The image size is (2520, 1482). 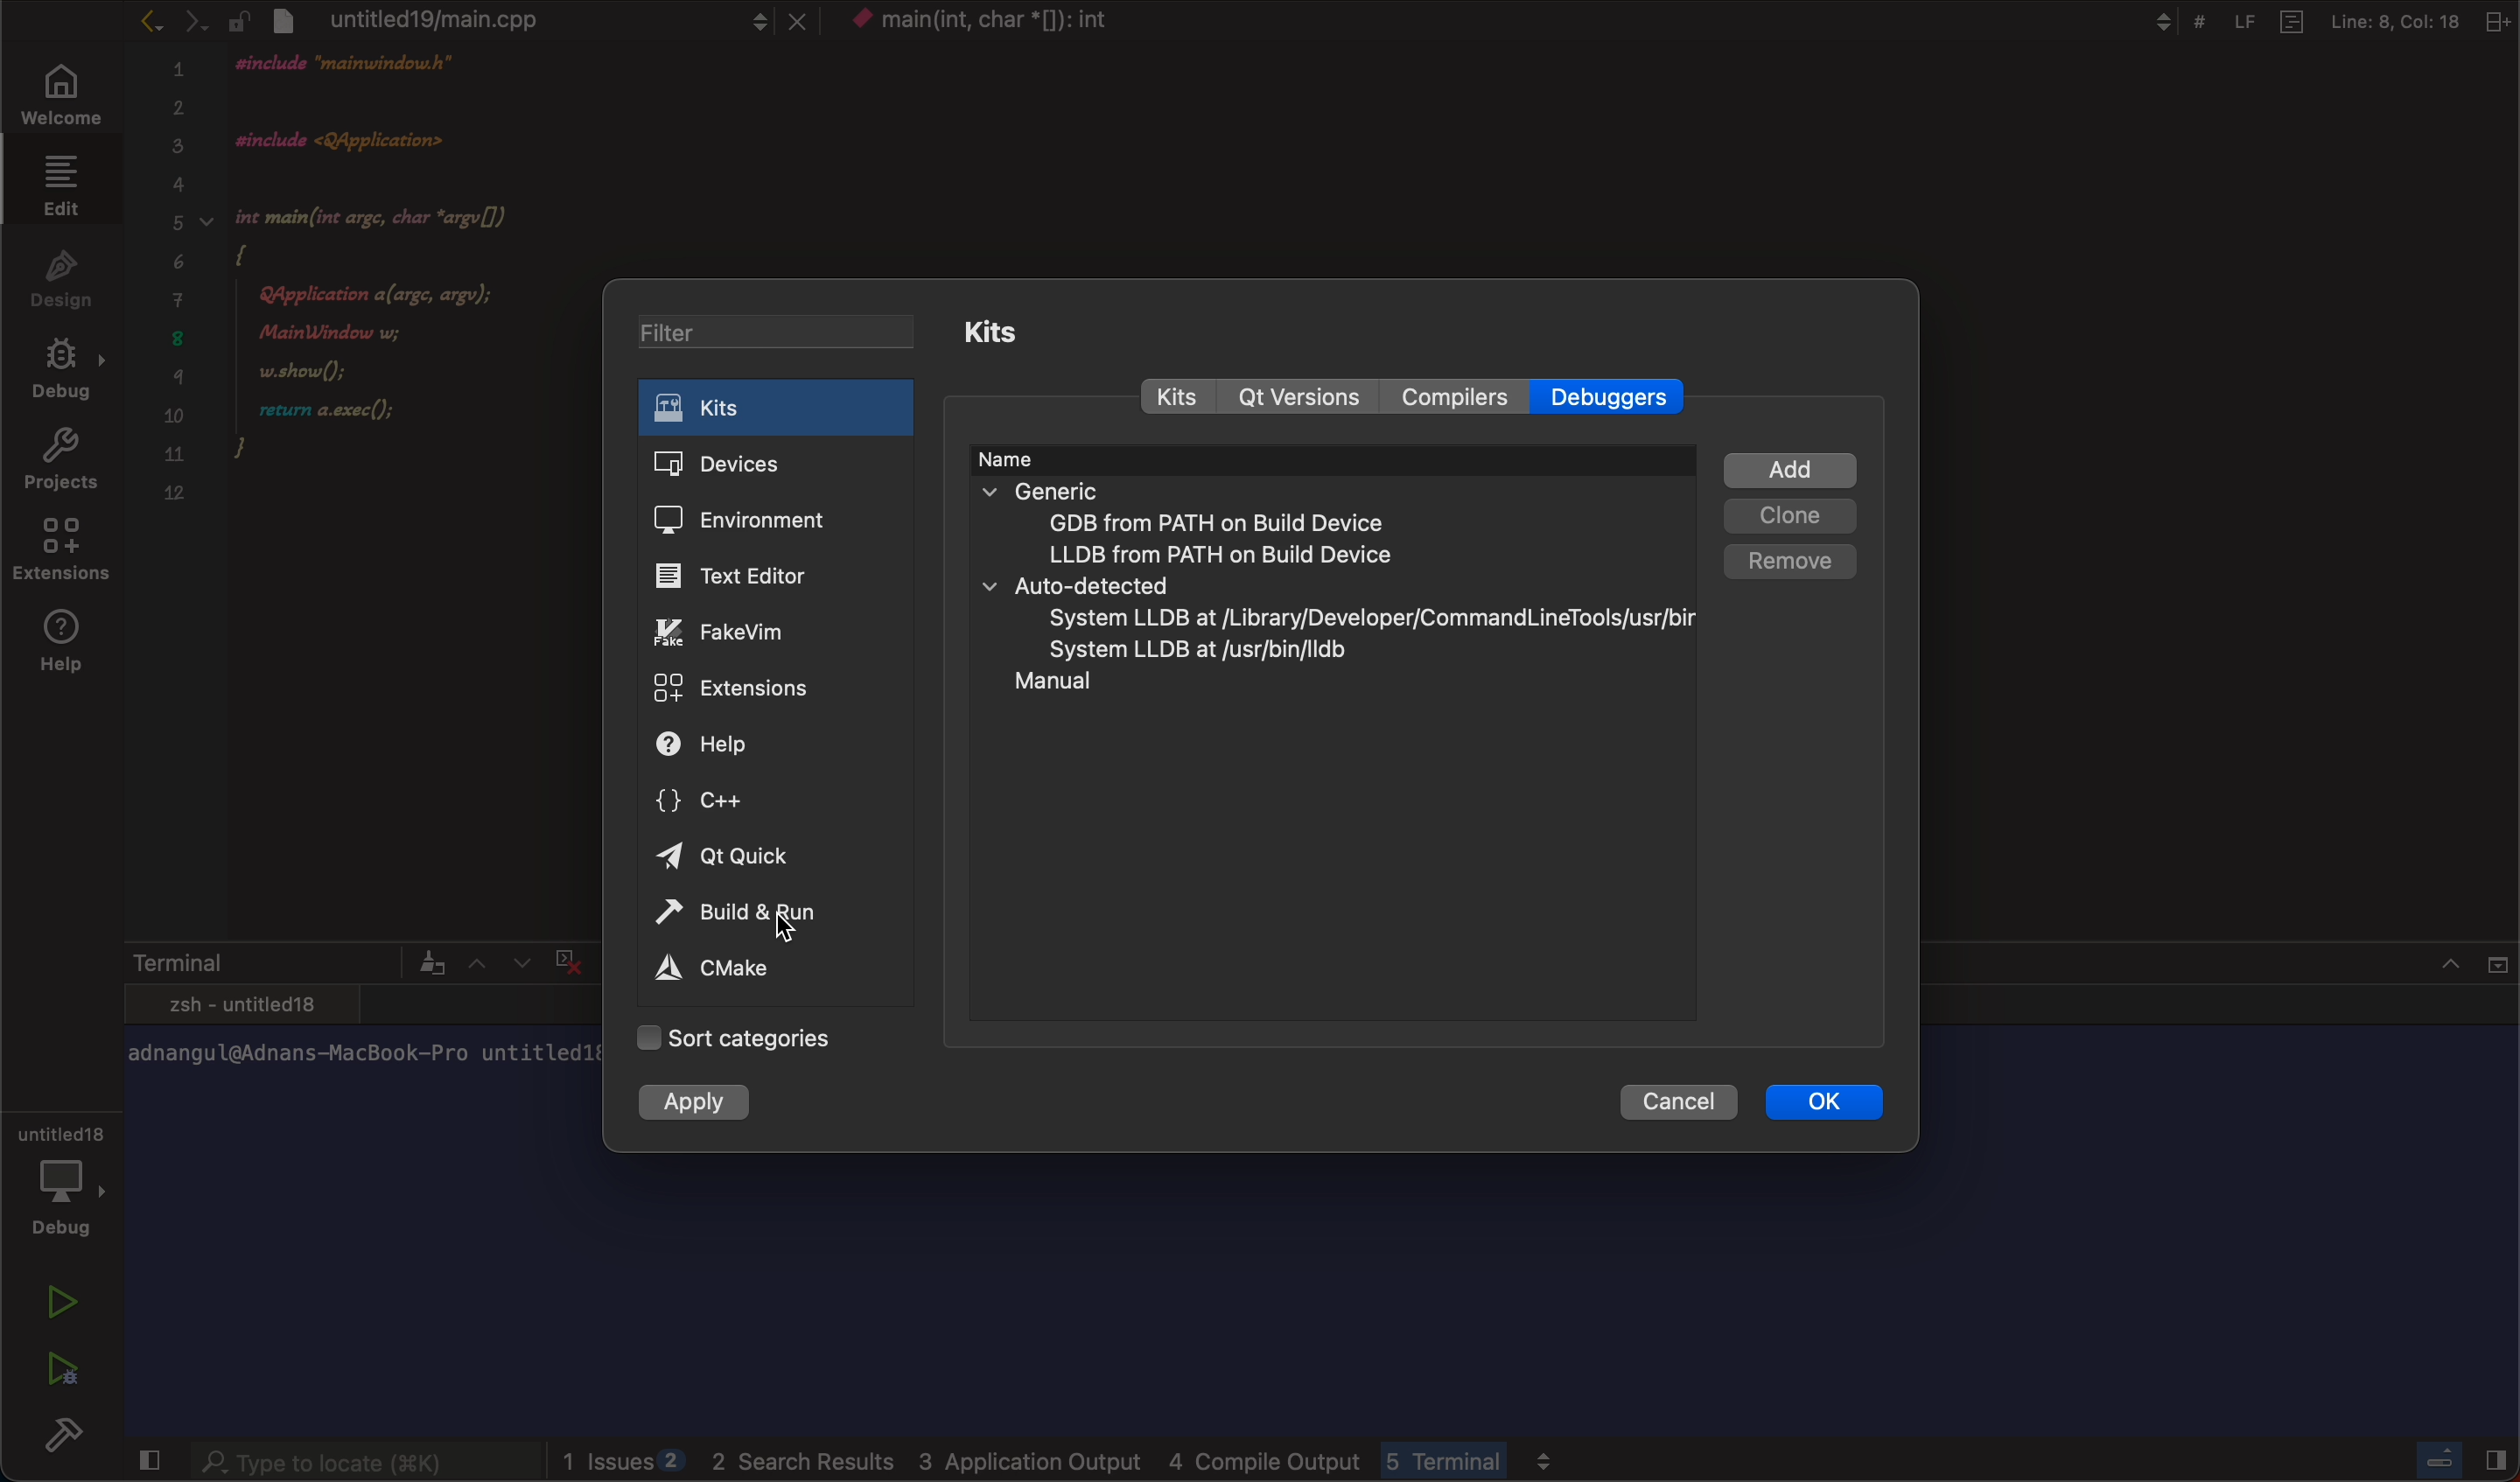 What do you see at coordinates (742, 576) in the screenshot?
I see `editor` at bounding box center [742, 576].